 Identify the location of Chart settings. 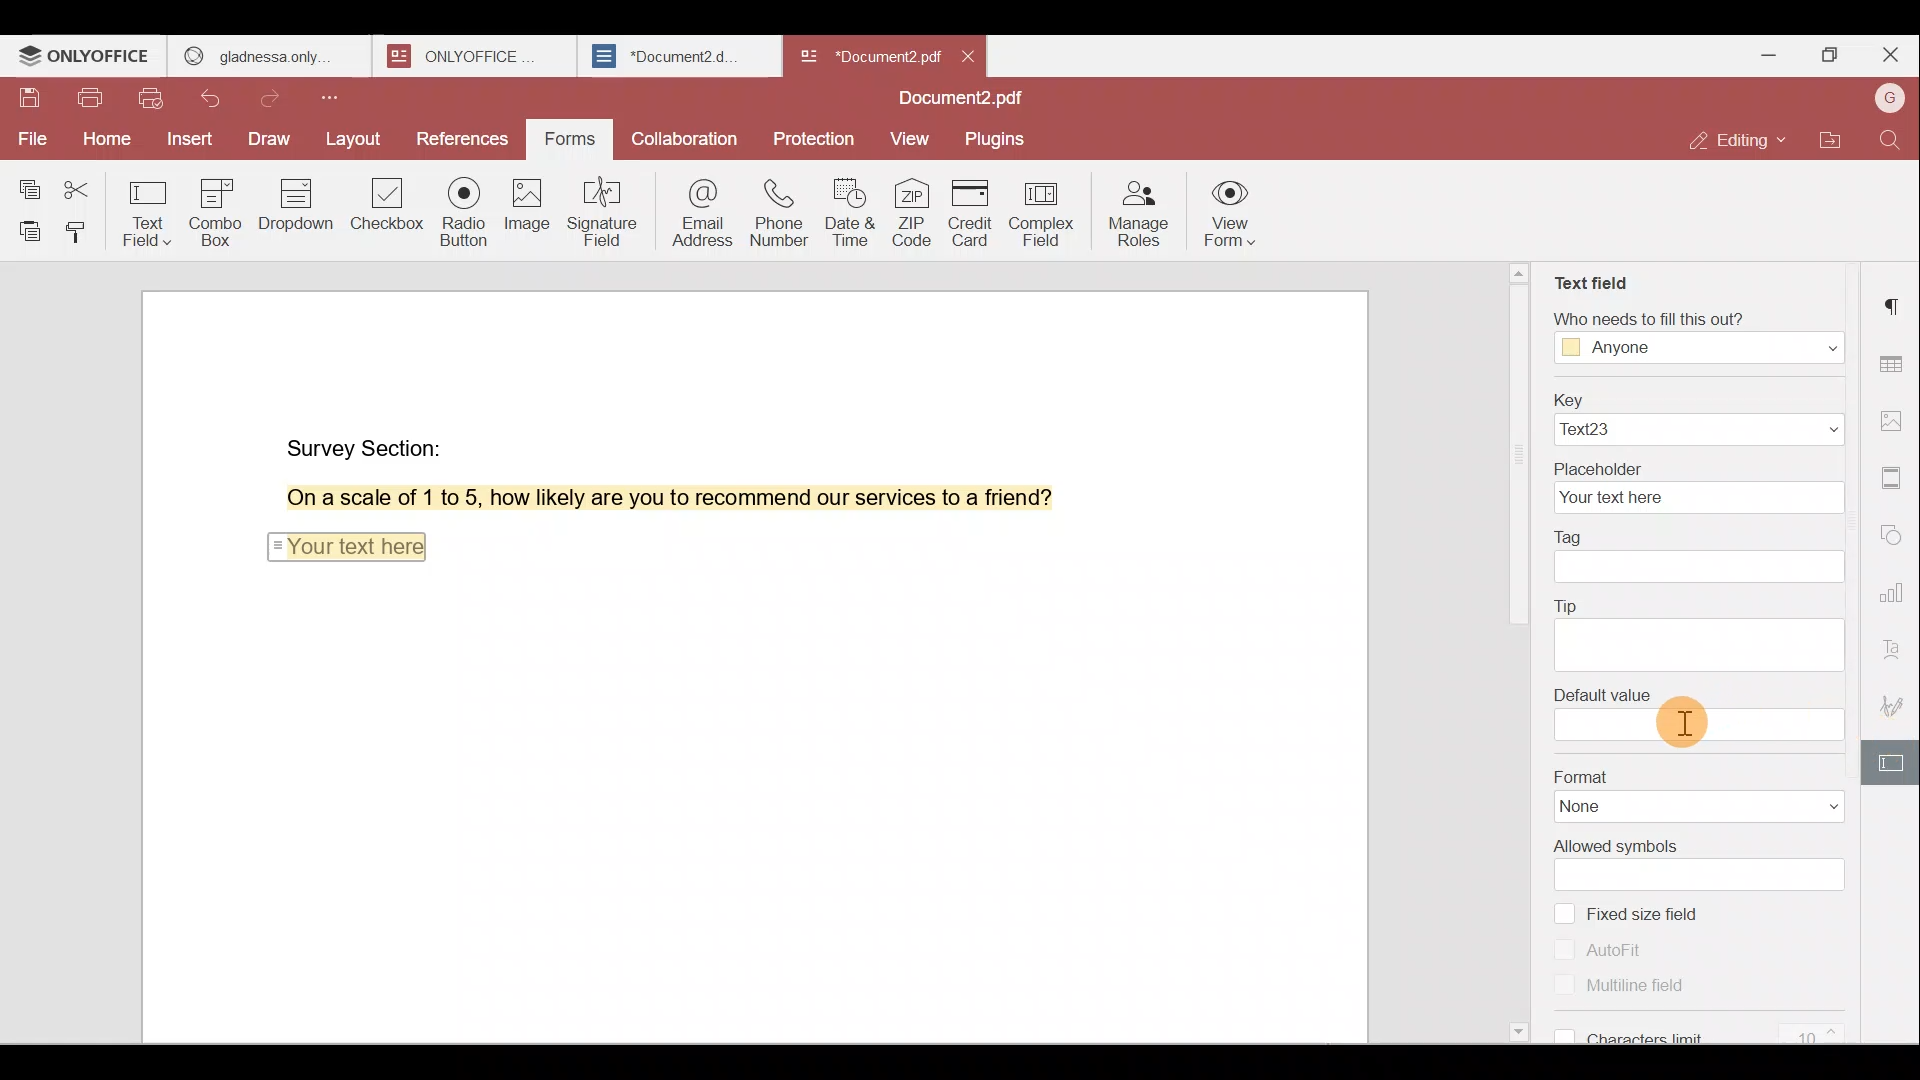
(1897, 582).